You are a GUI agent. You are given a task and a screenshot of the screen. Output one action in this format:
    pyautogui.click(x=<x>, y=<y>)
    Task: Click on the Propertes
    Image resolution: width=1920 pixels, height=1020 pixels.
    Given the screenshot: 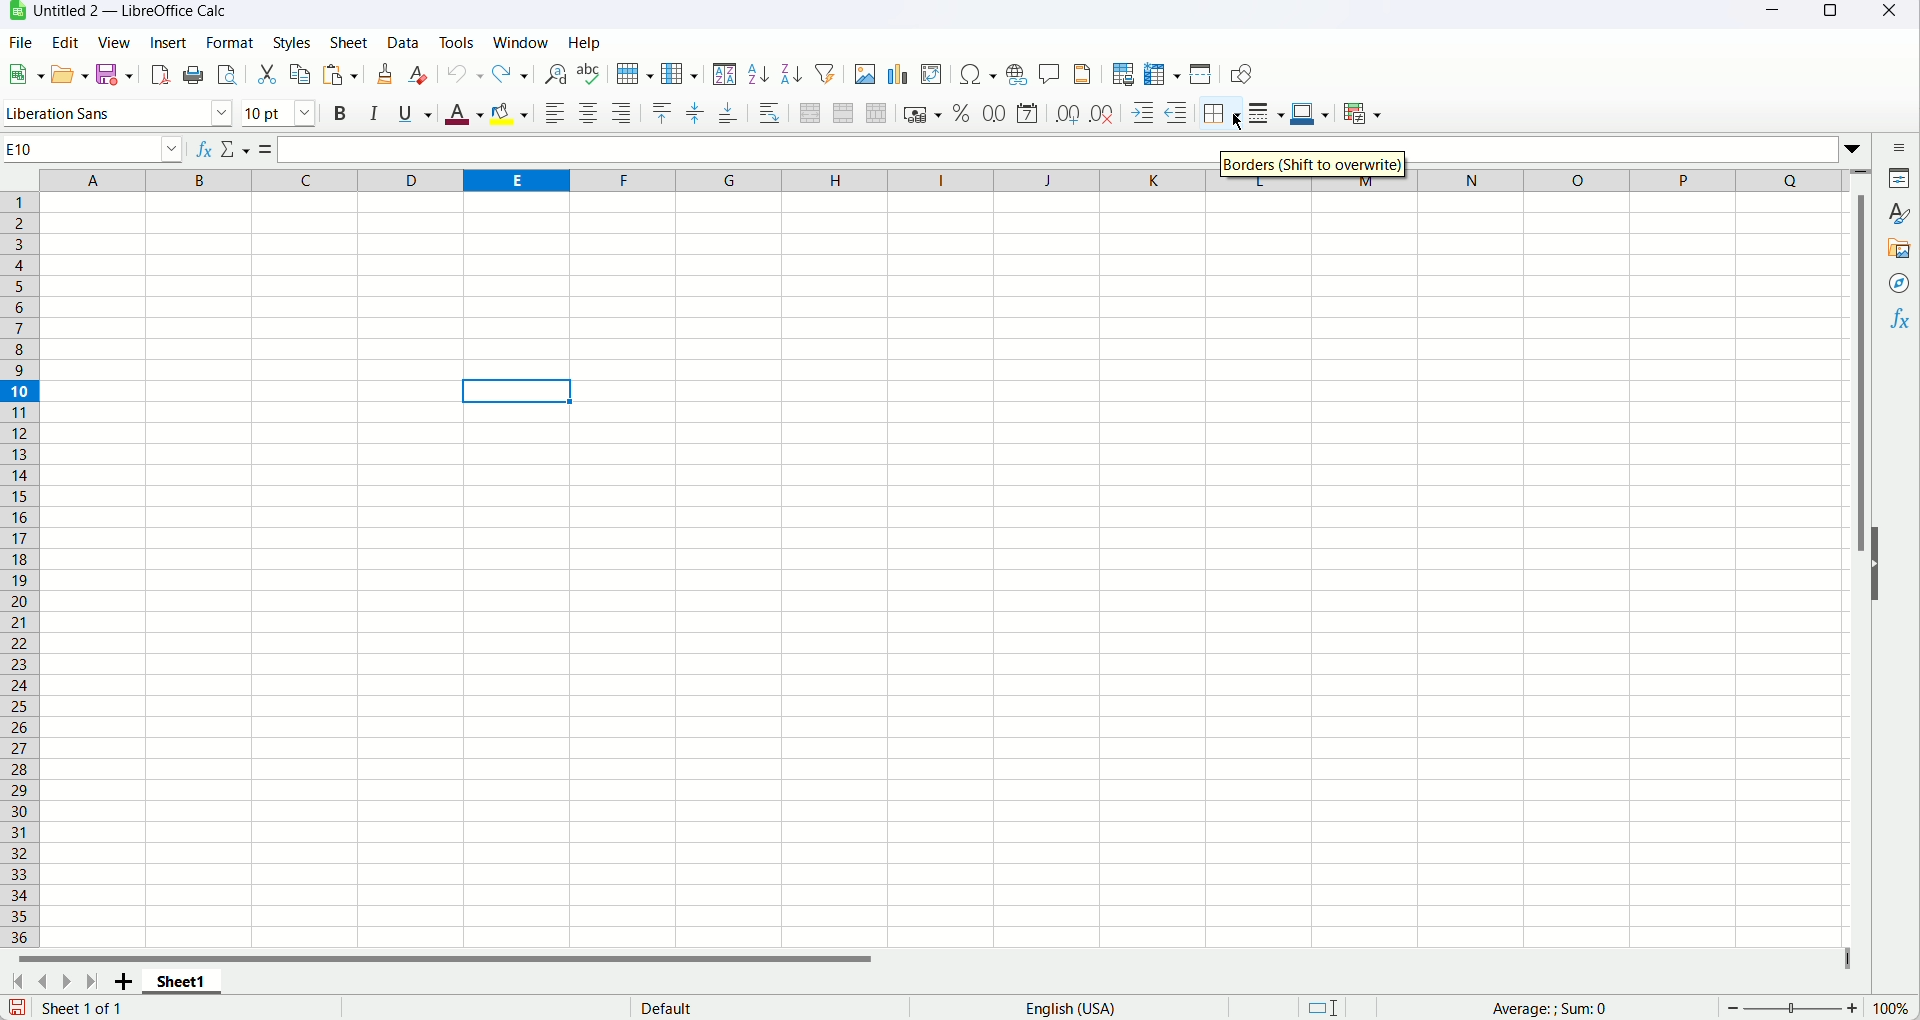 What is the action you would take?
    pyautogui.click(x=1902, y=180)
    